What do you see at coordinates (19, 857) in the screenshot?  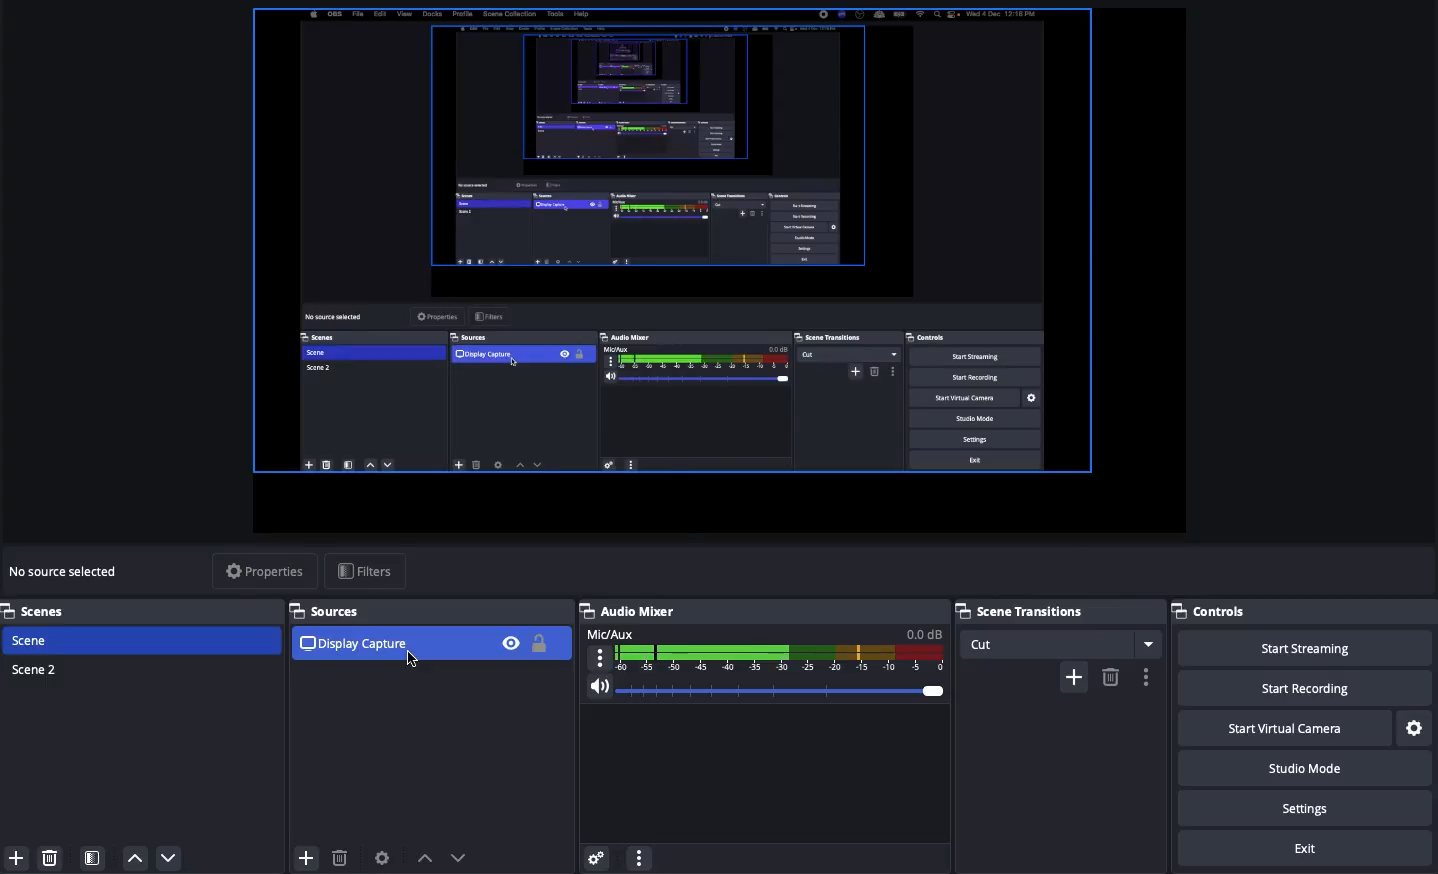 I see `Add` at bounding box center [19, 857].